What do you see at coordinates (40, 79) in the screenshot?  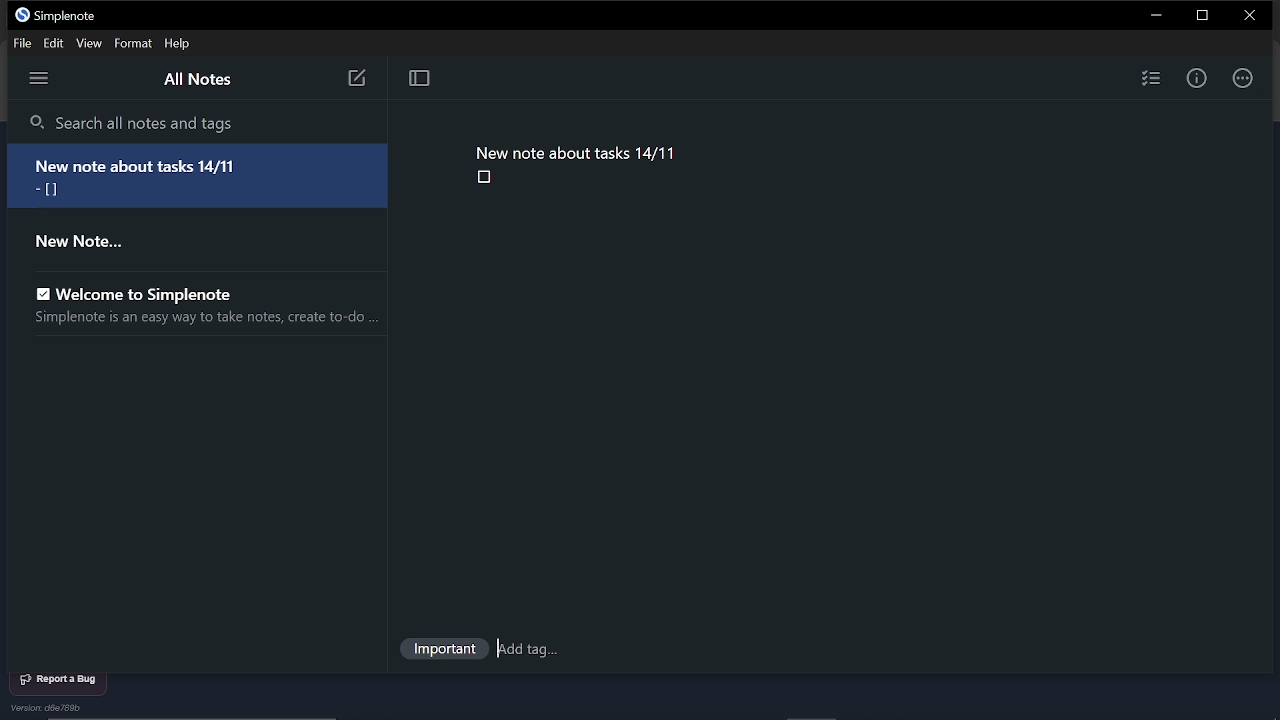 I see `Menu` at bounding box center [40, 79].